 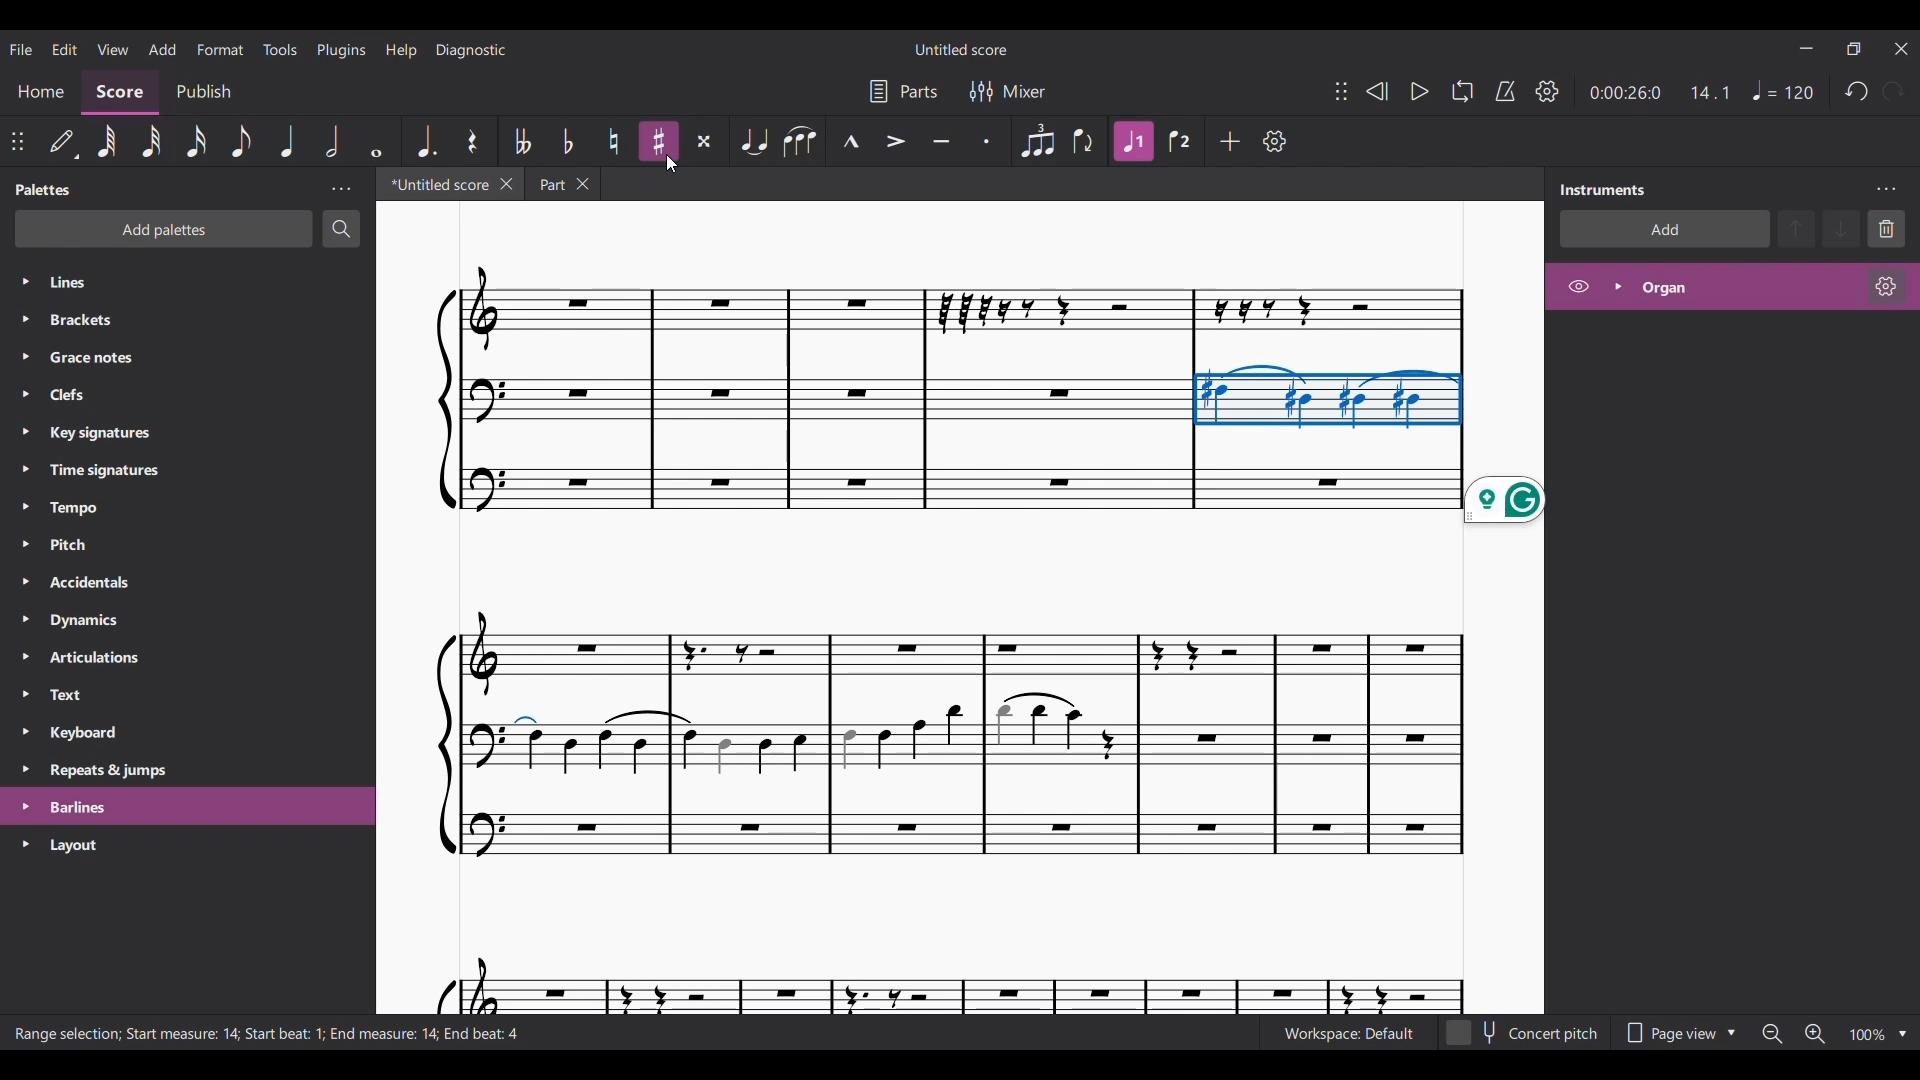 What do you see at coordinates (280, 48) in the screenshot?
I see `Tools menu` at bounding box center [280, 48].